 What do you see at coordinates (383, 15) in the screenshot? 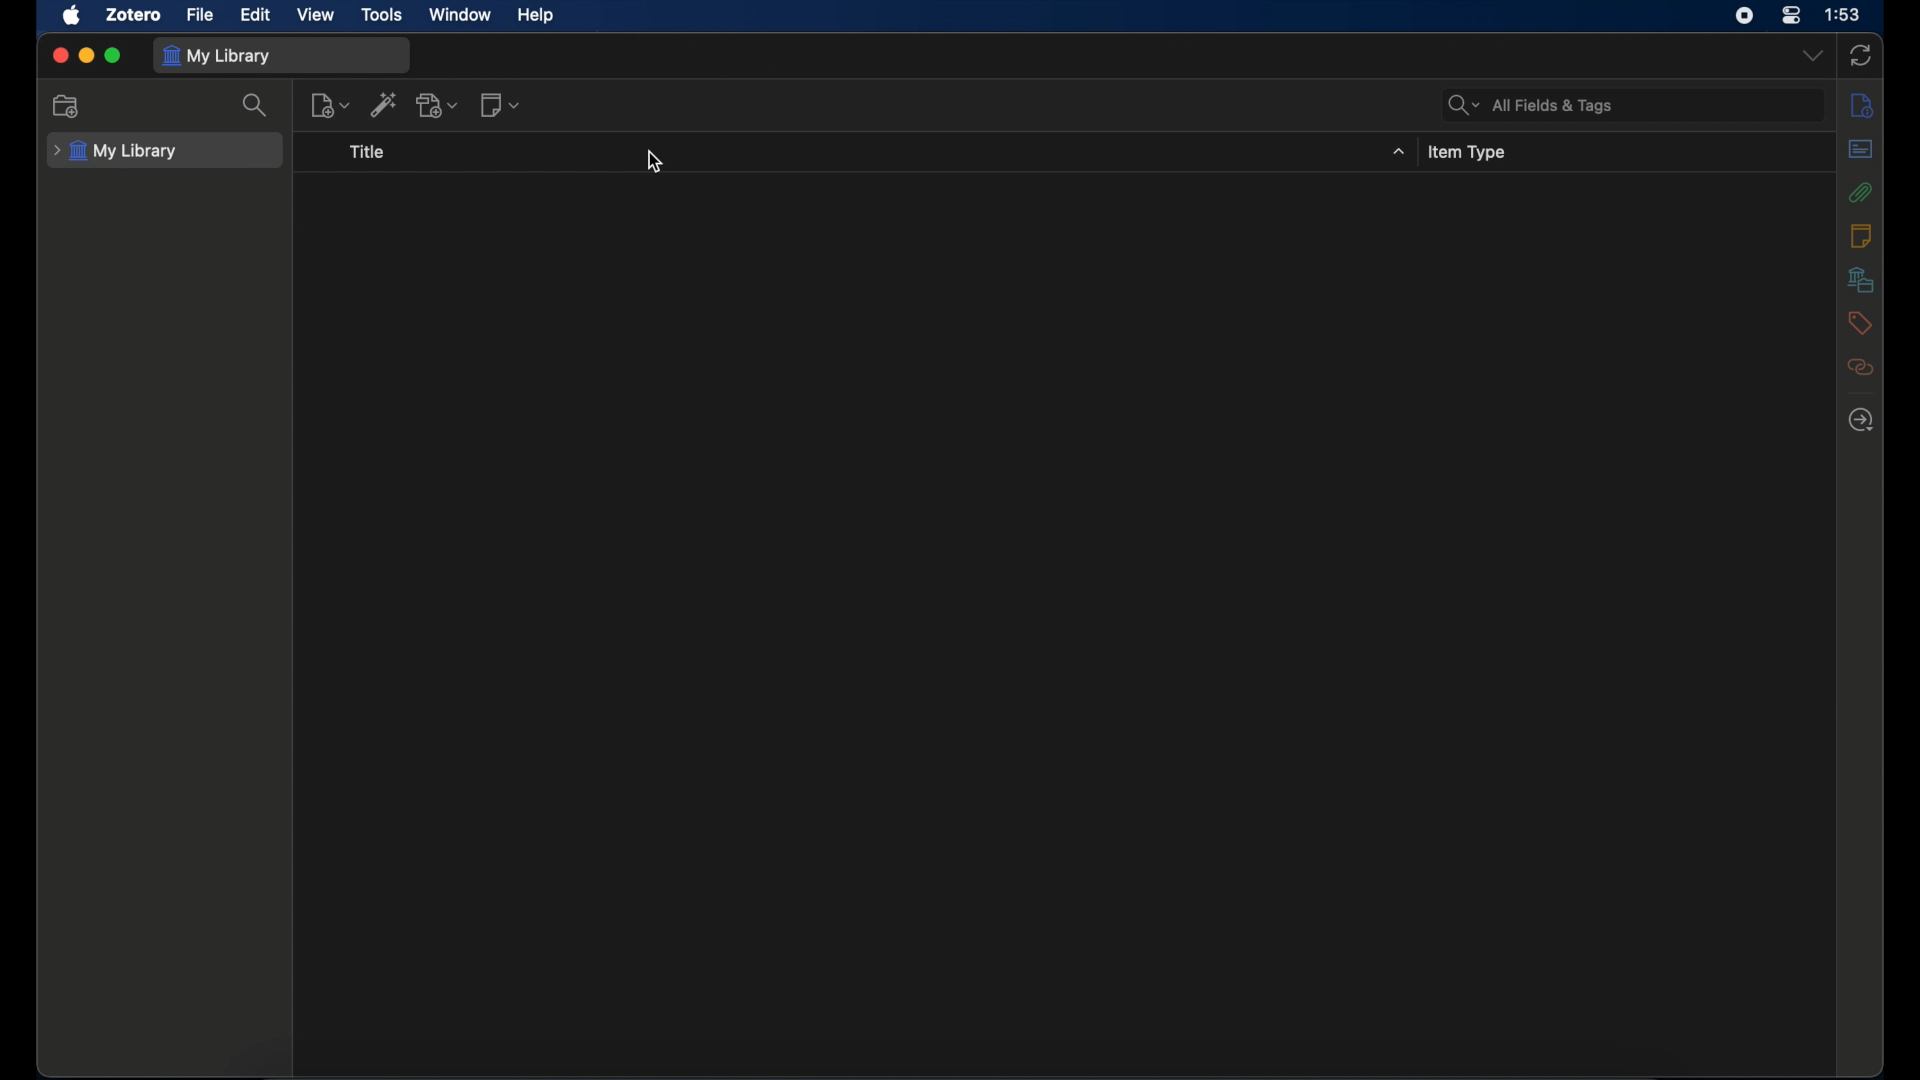
I see `tools` at bounding box center [383, 15].